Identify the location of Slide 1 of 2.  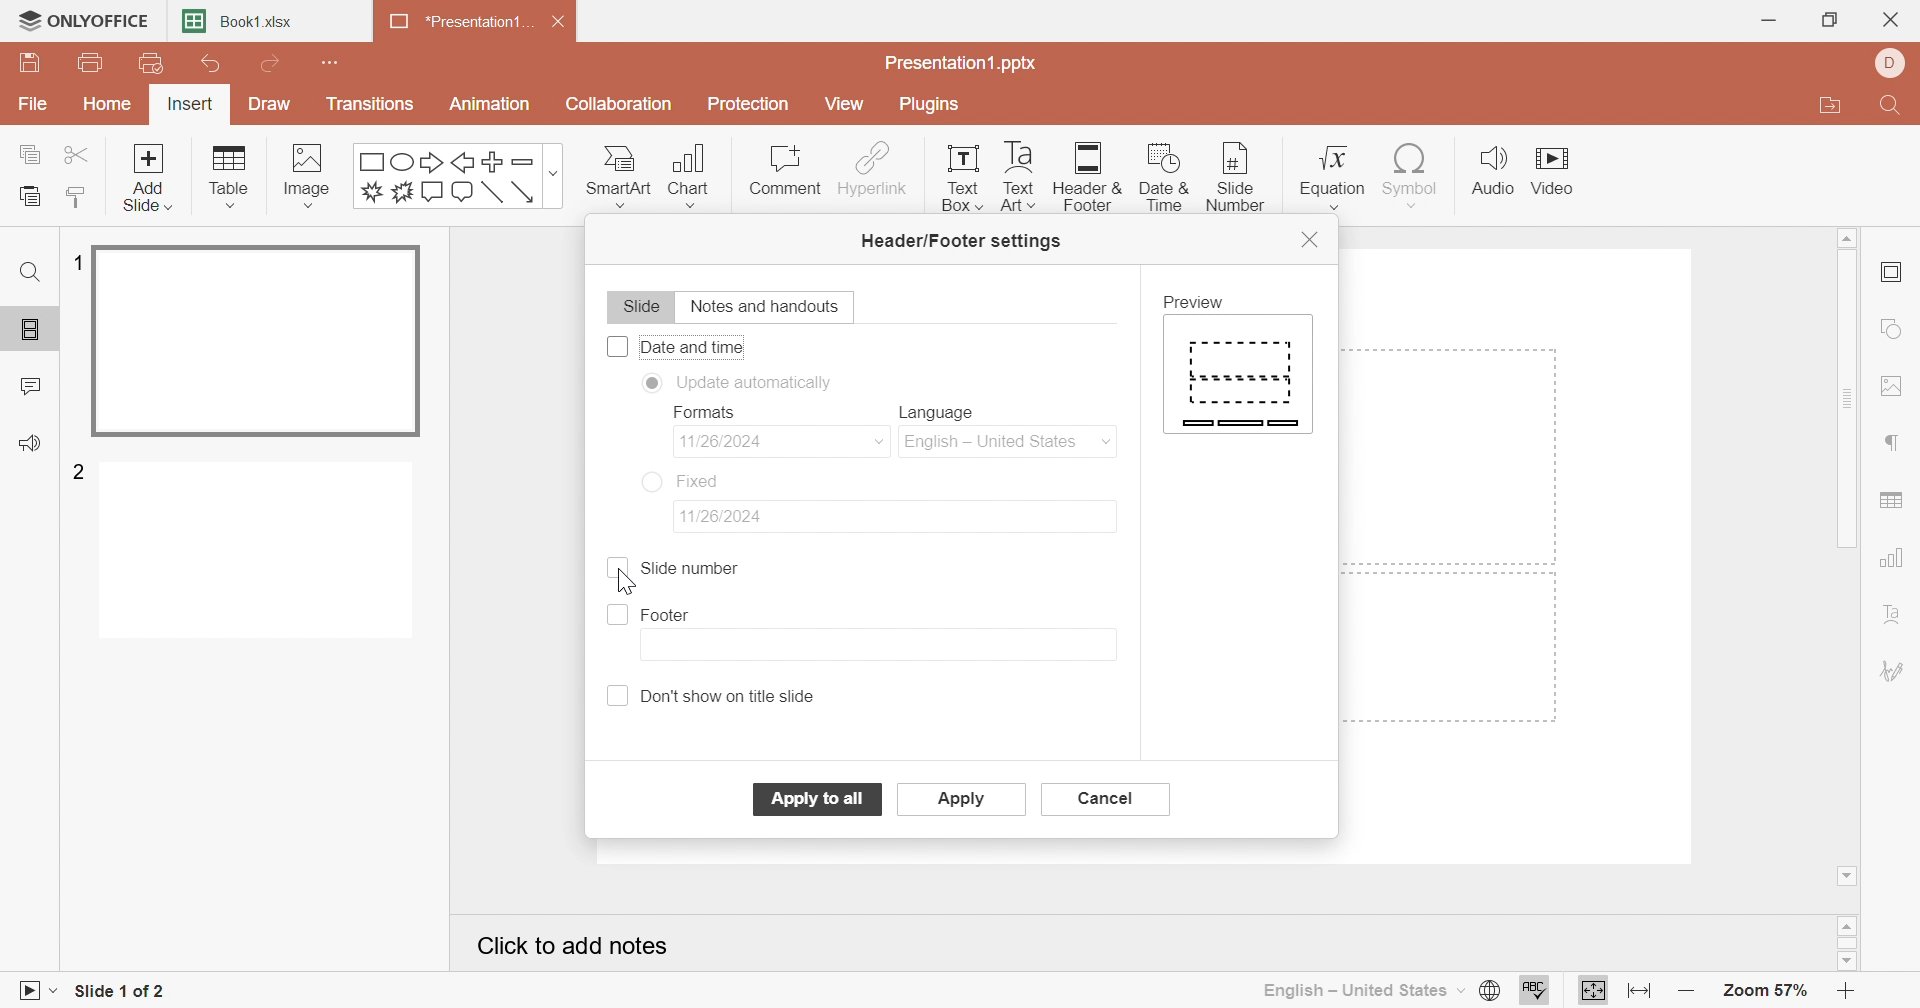
(122, 994).